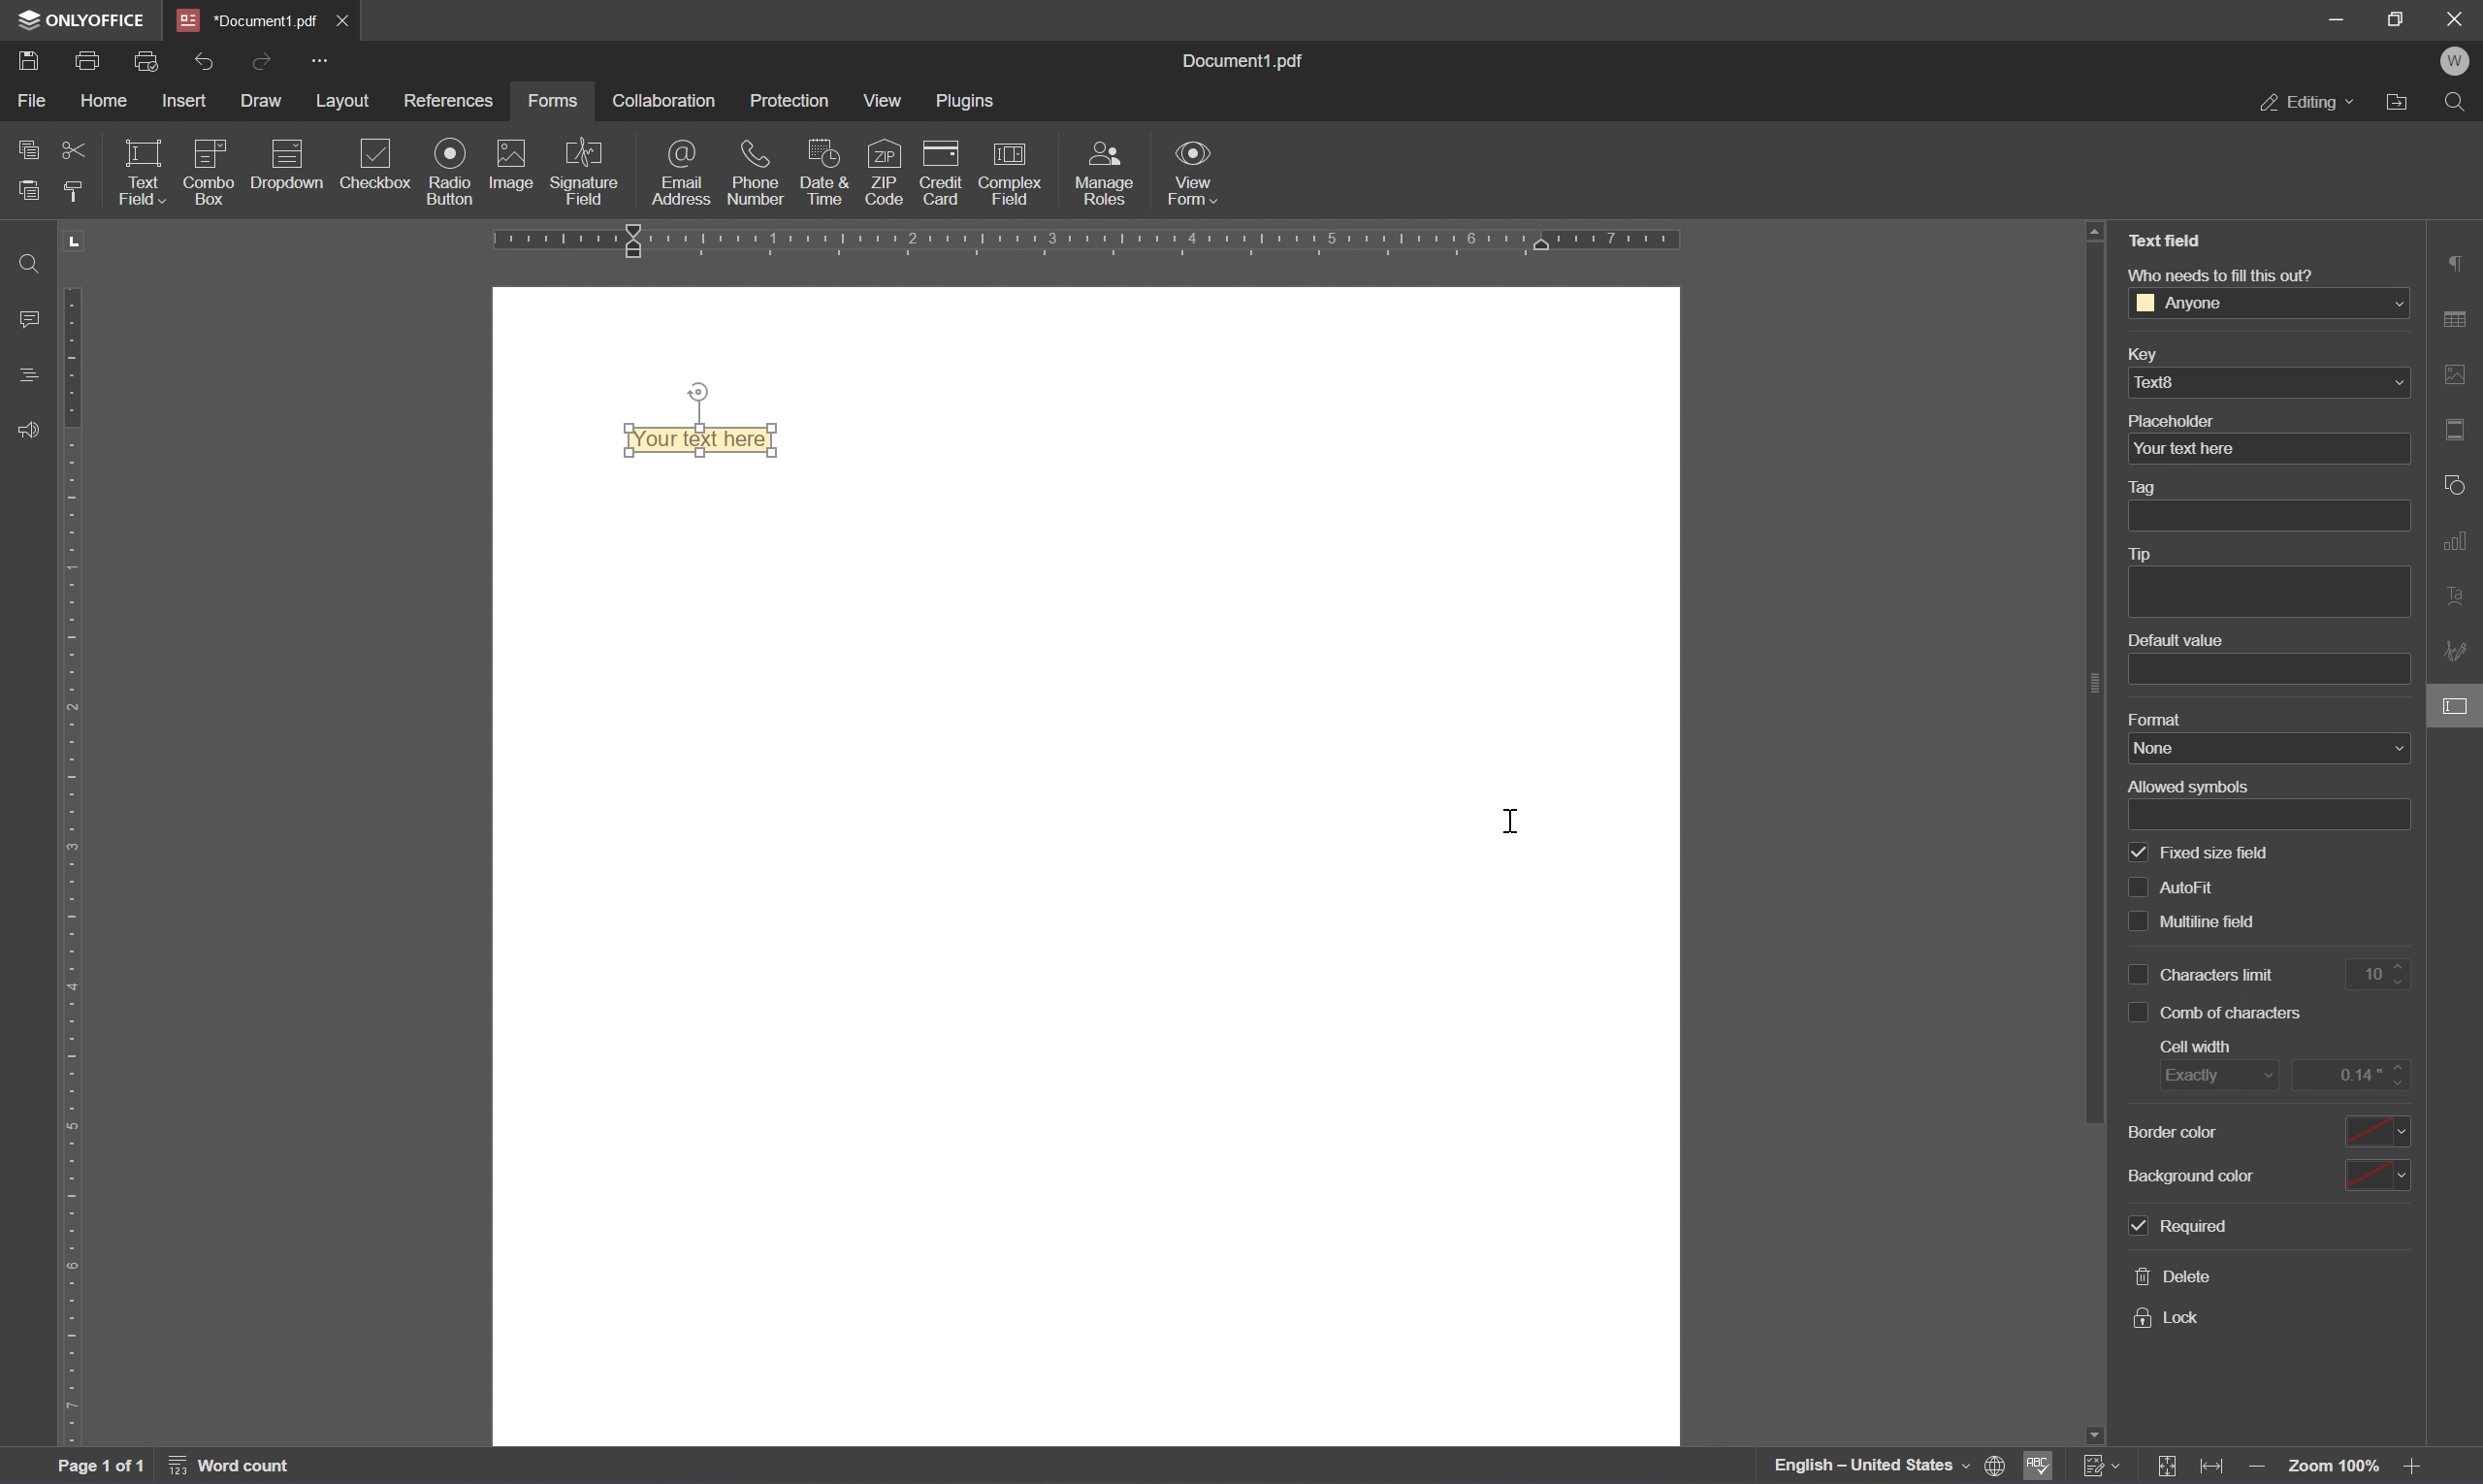 The height and width of the screenshot is (1484, 2483). What do you see at coordinates (2148, 554) in the screenshot?
I see `tip` at bounding box center [2148, 554].